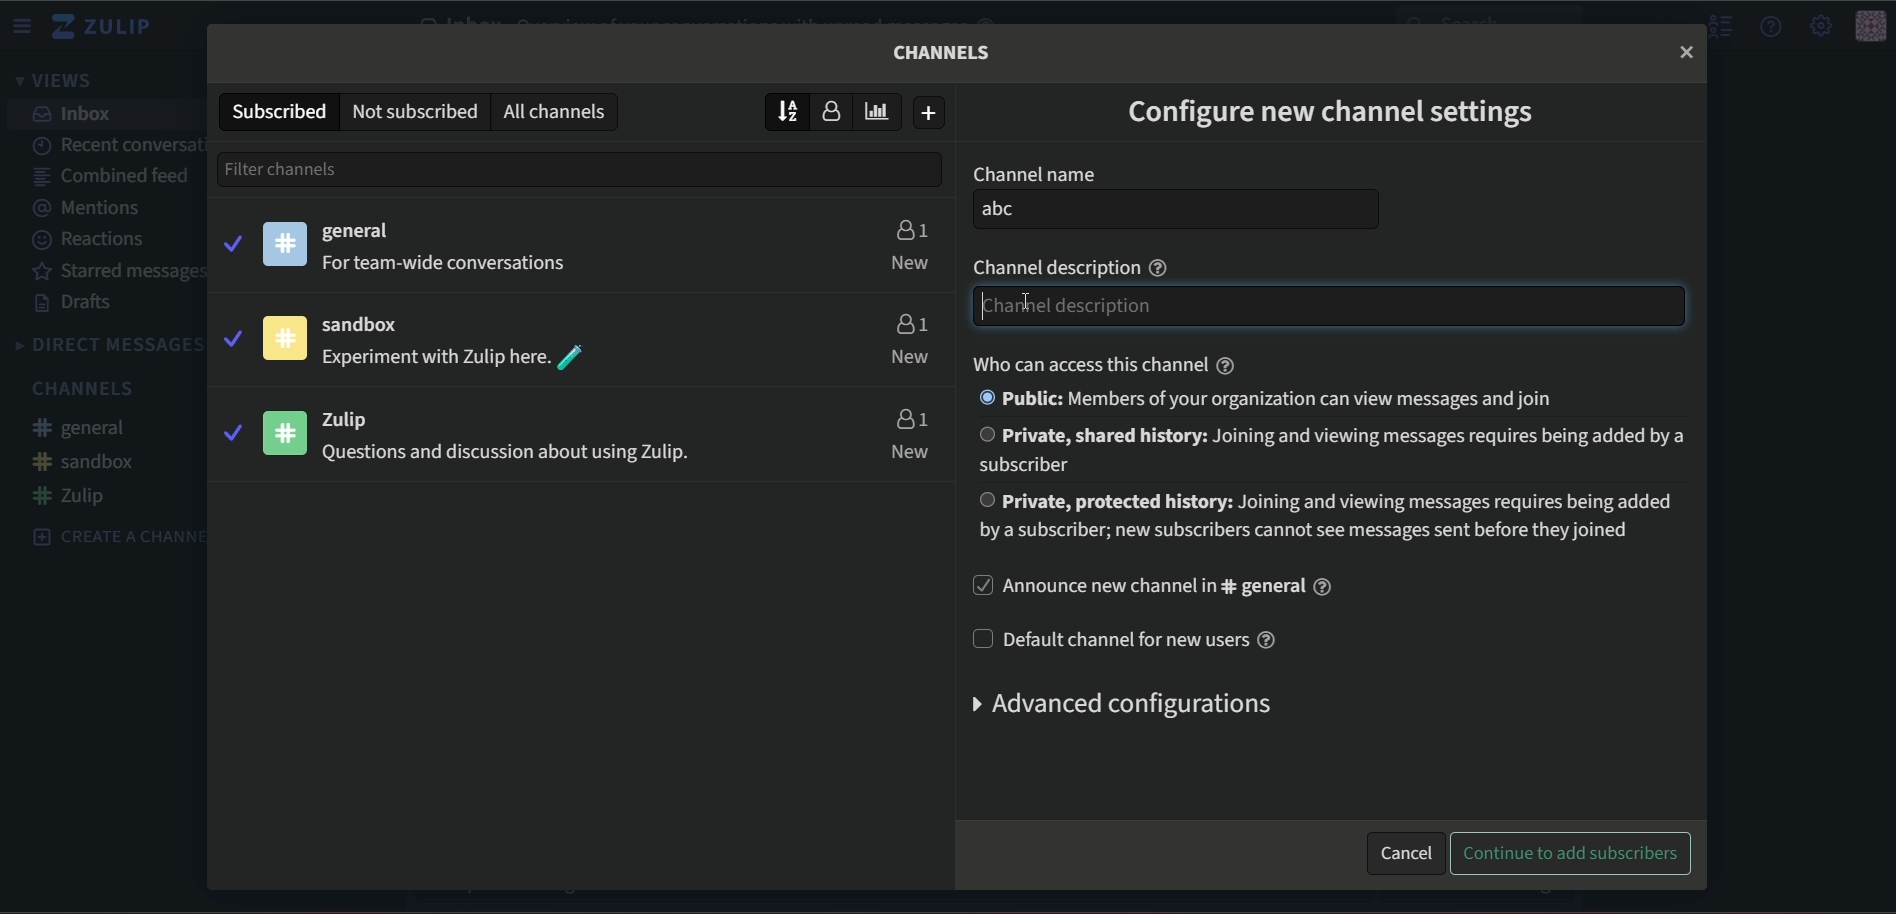 Image resolution: width=1896 pixels, height=914 pixels. What do you see at coordinates (360, 417) in the screenshot?
I see `zulip` at bounding box center [360, 417].